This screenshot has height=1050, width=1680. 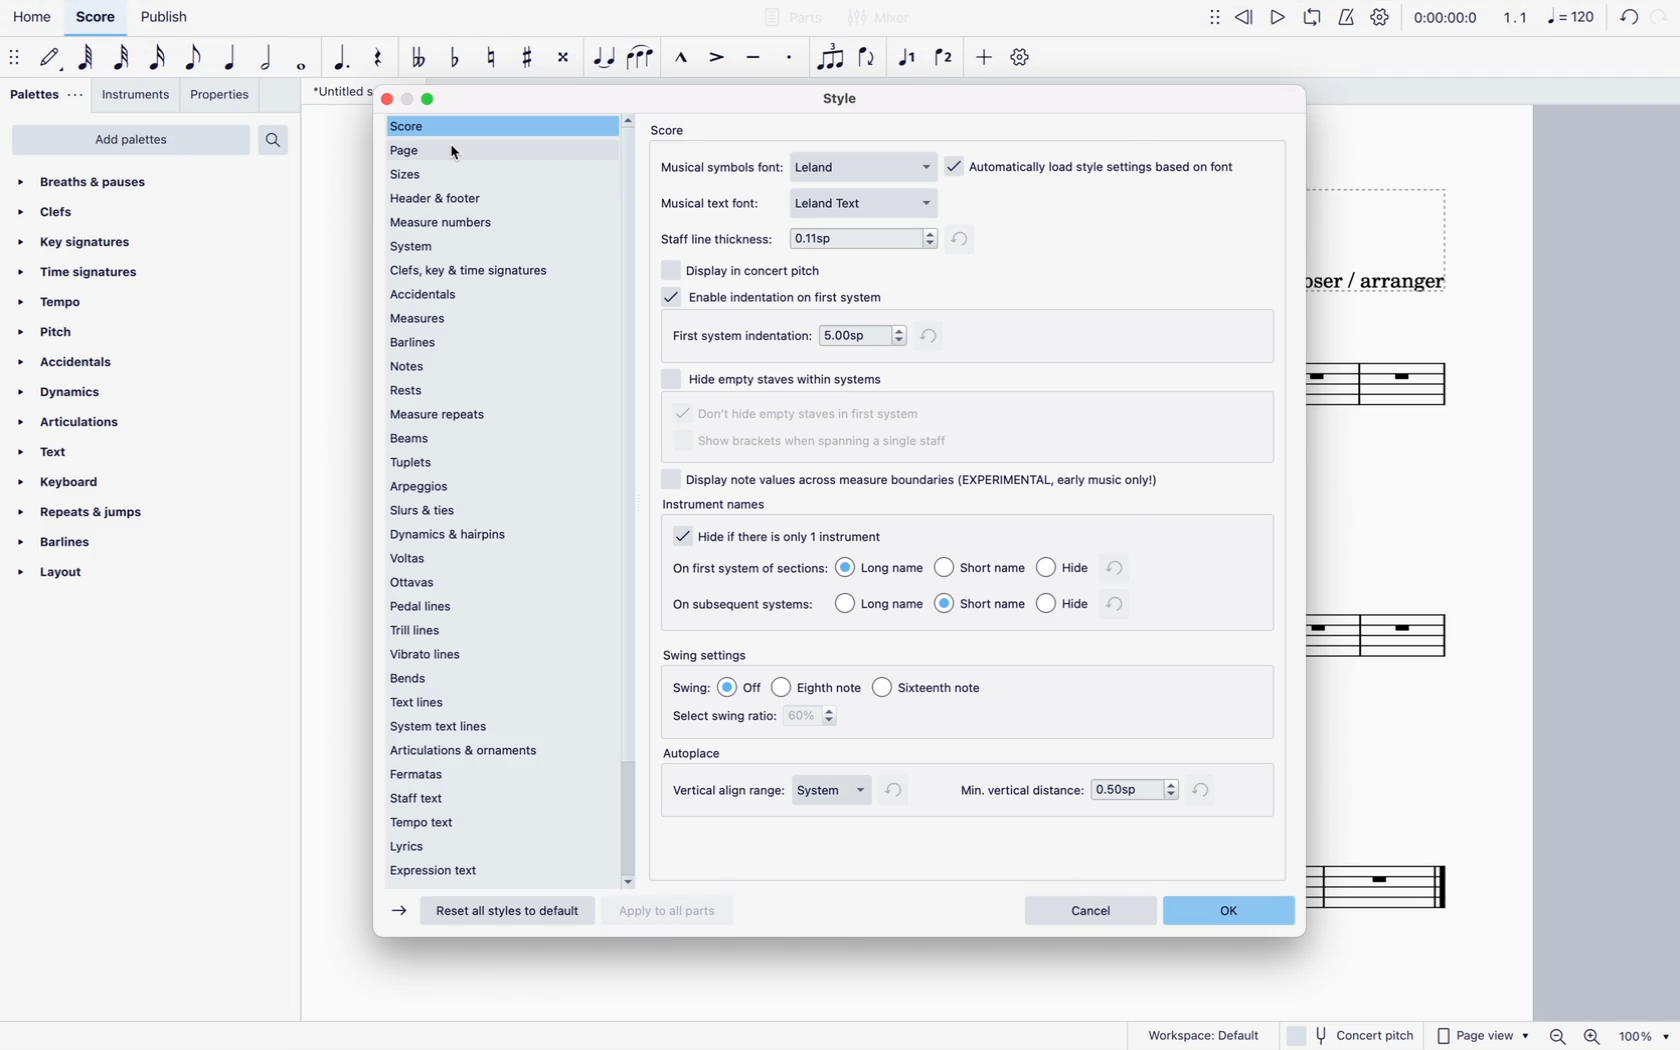 What do you see at coordinates (800, 414) in the screenshot?
I see `hide` at bounding box center [800, 414].